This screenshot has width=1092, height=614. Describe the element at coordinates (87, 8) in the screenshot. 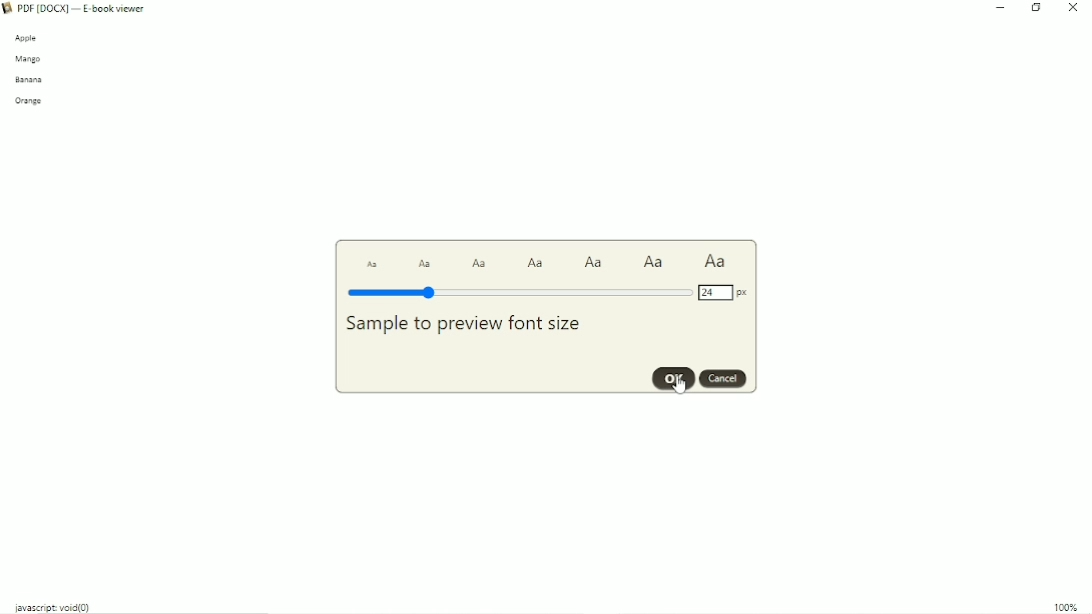

I see `Book Title` at that location.